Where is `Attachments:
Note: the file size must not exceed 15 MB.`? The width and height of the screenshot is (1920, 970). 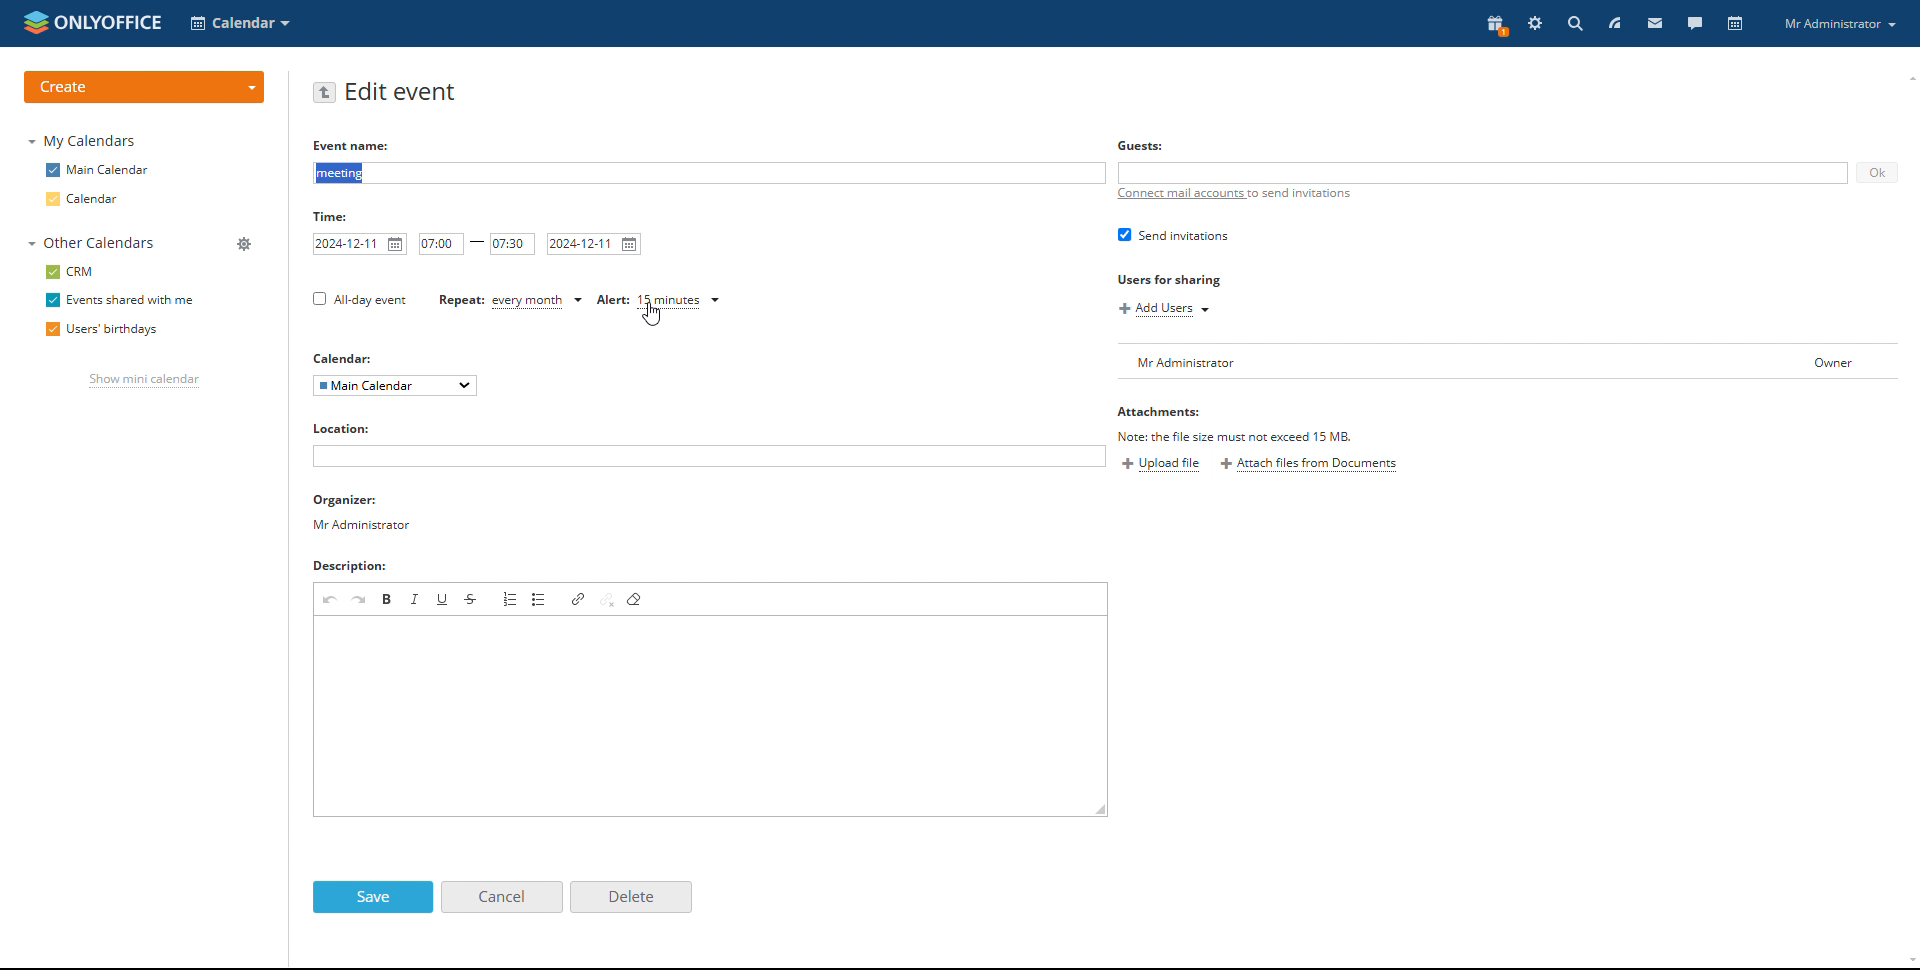
Attachments:
Note: the file size must not exceed 15 MB. is located at coordinates (1233, 424).